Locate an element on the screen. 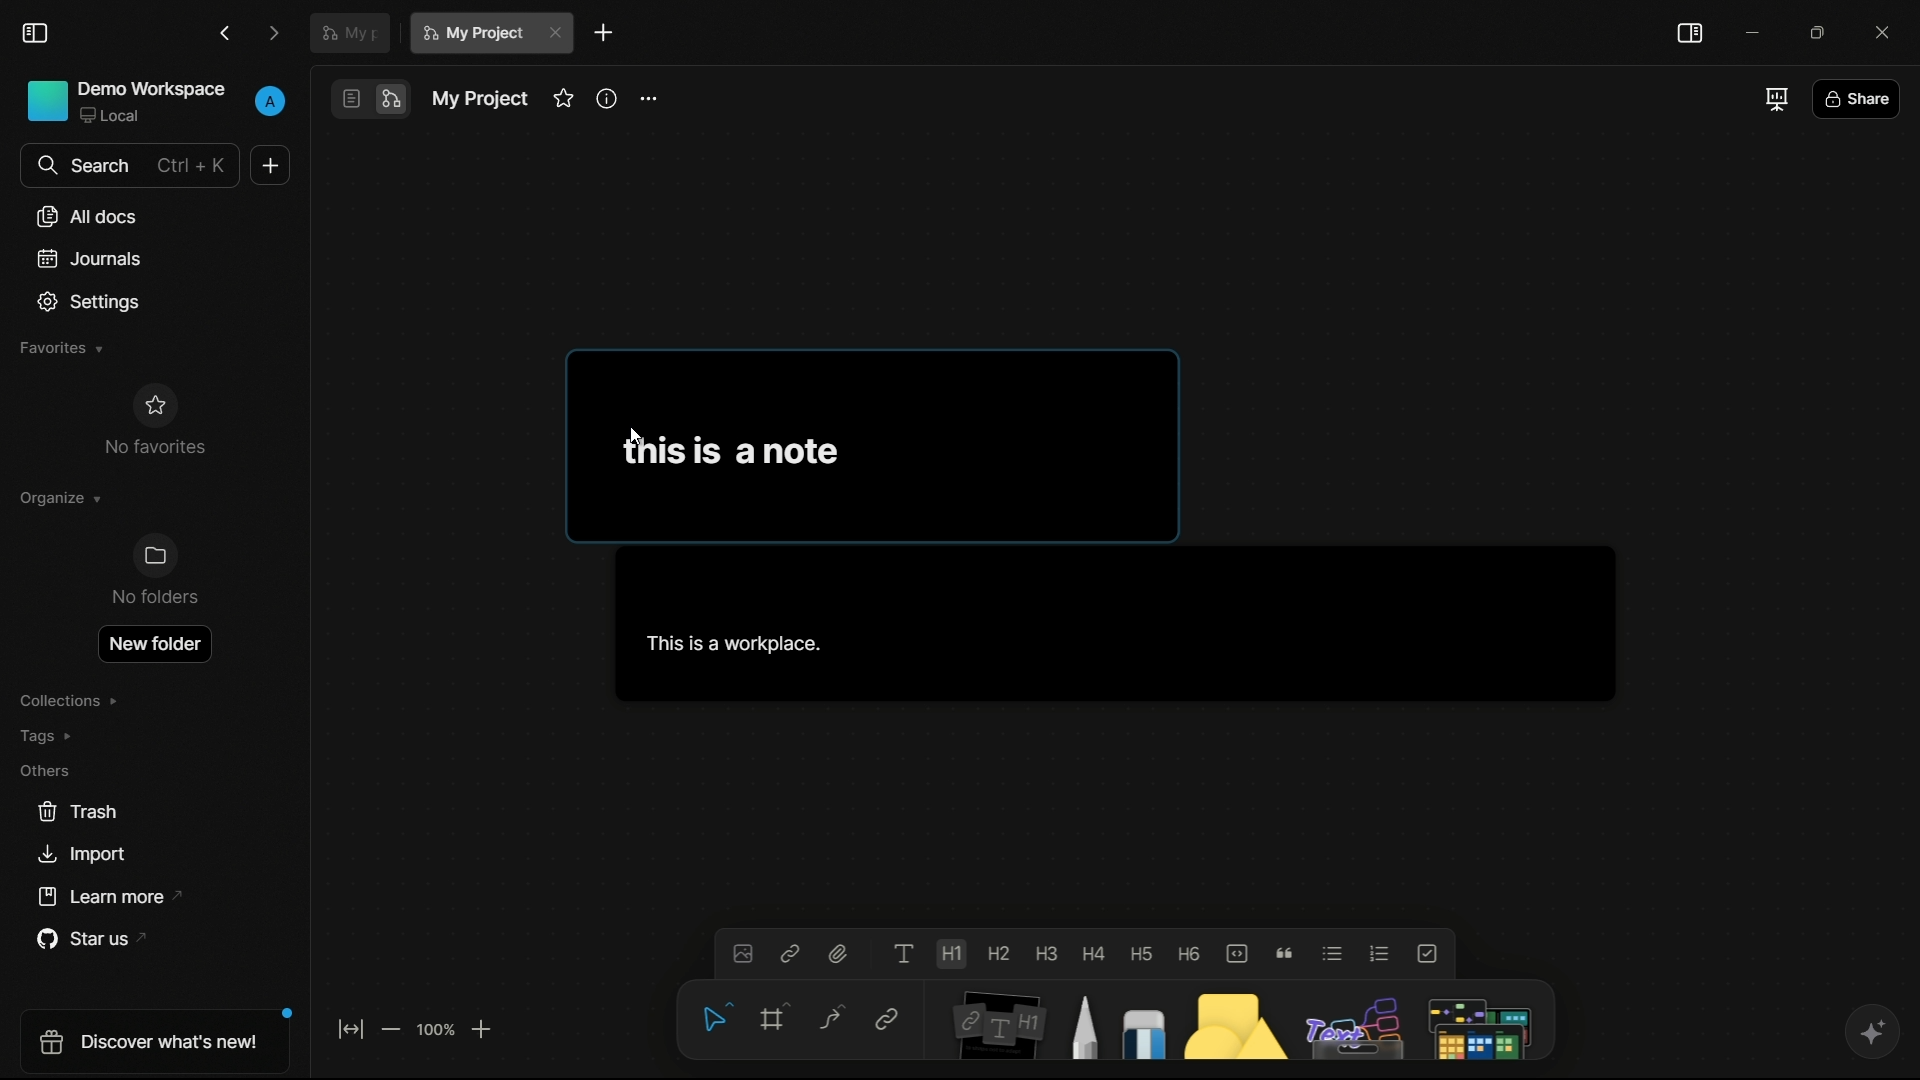  attach is located at coordinates (842, 954).